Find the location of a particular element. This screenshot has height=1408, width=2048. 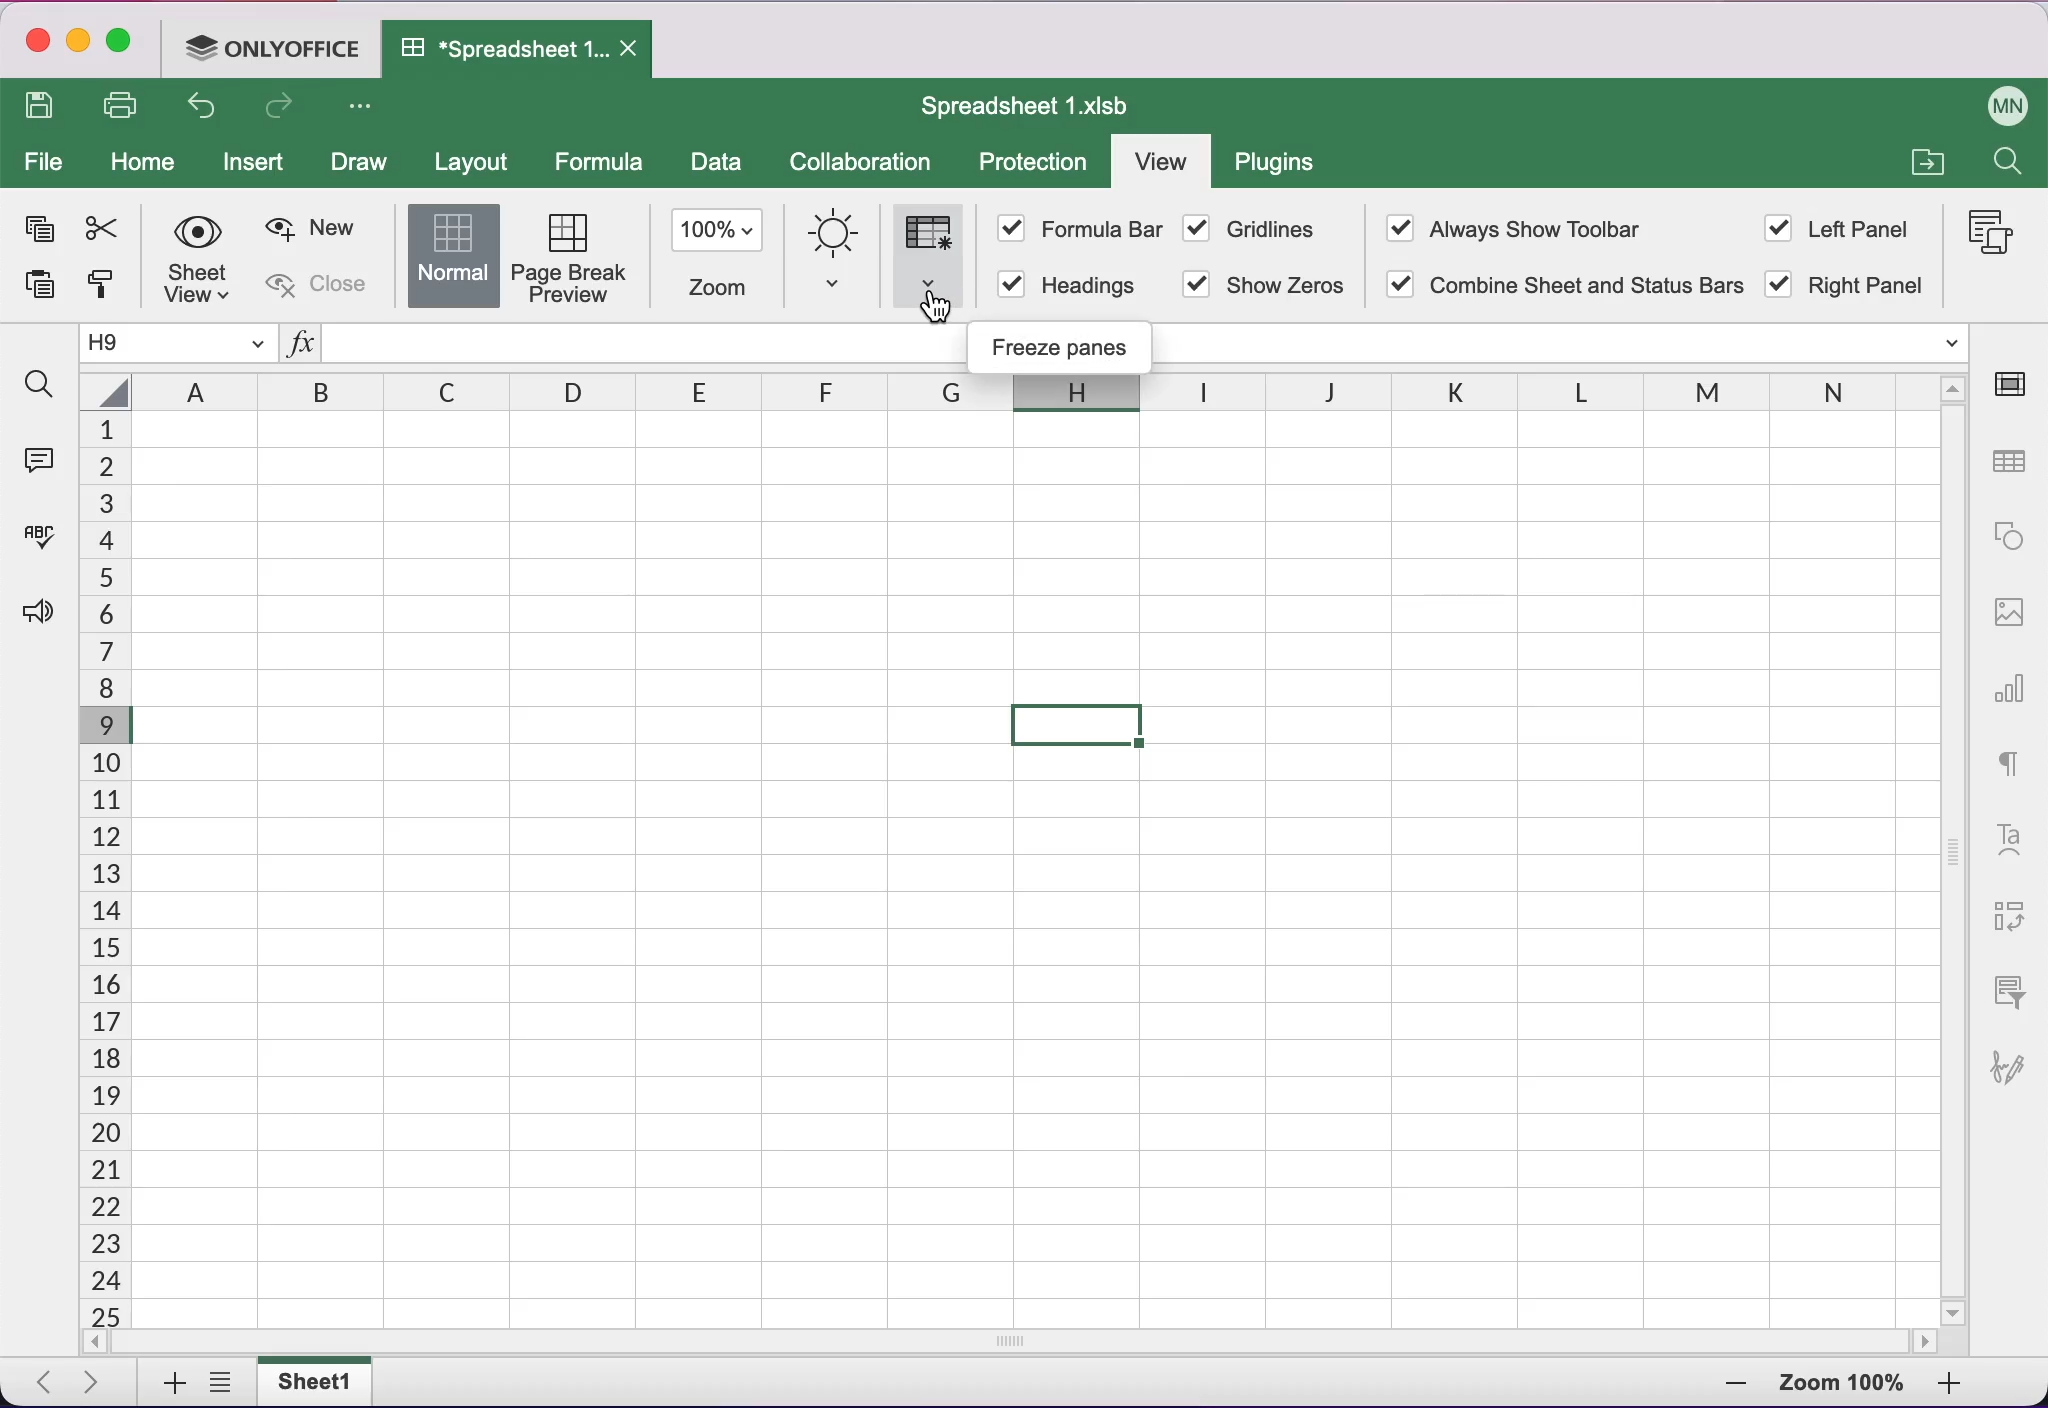

formula bar is located at coordinates (1080, 232).